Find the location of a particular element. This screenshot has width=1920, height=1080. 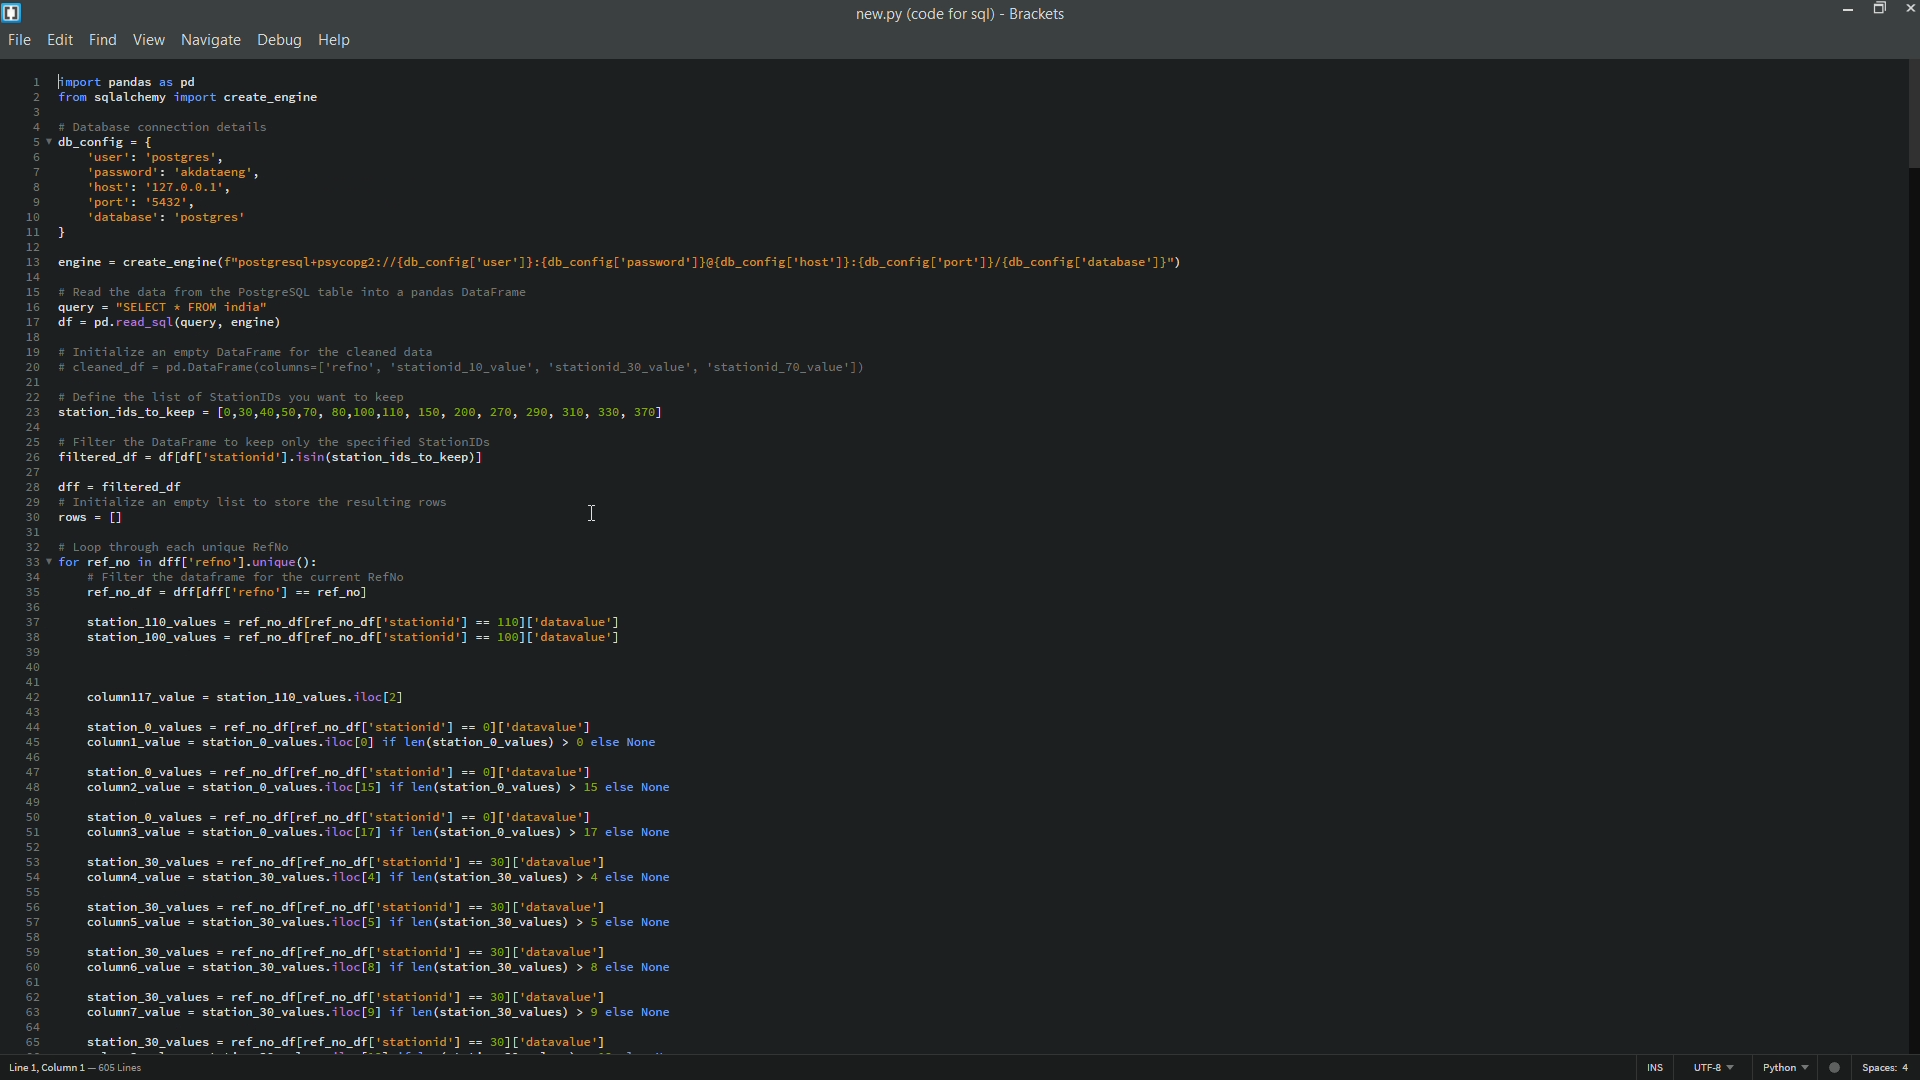

minimize is located at coordinates (1847, 8).